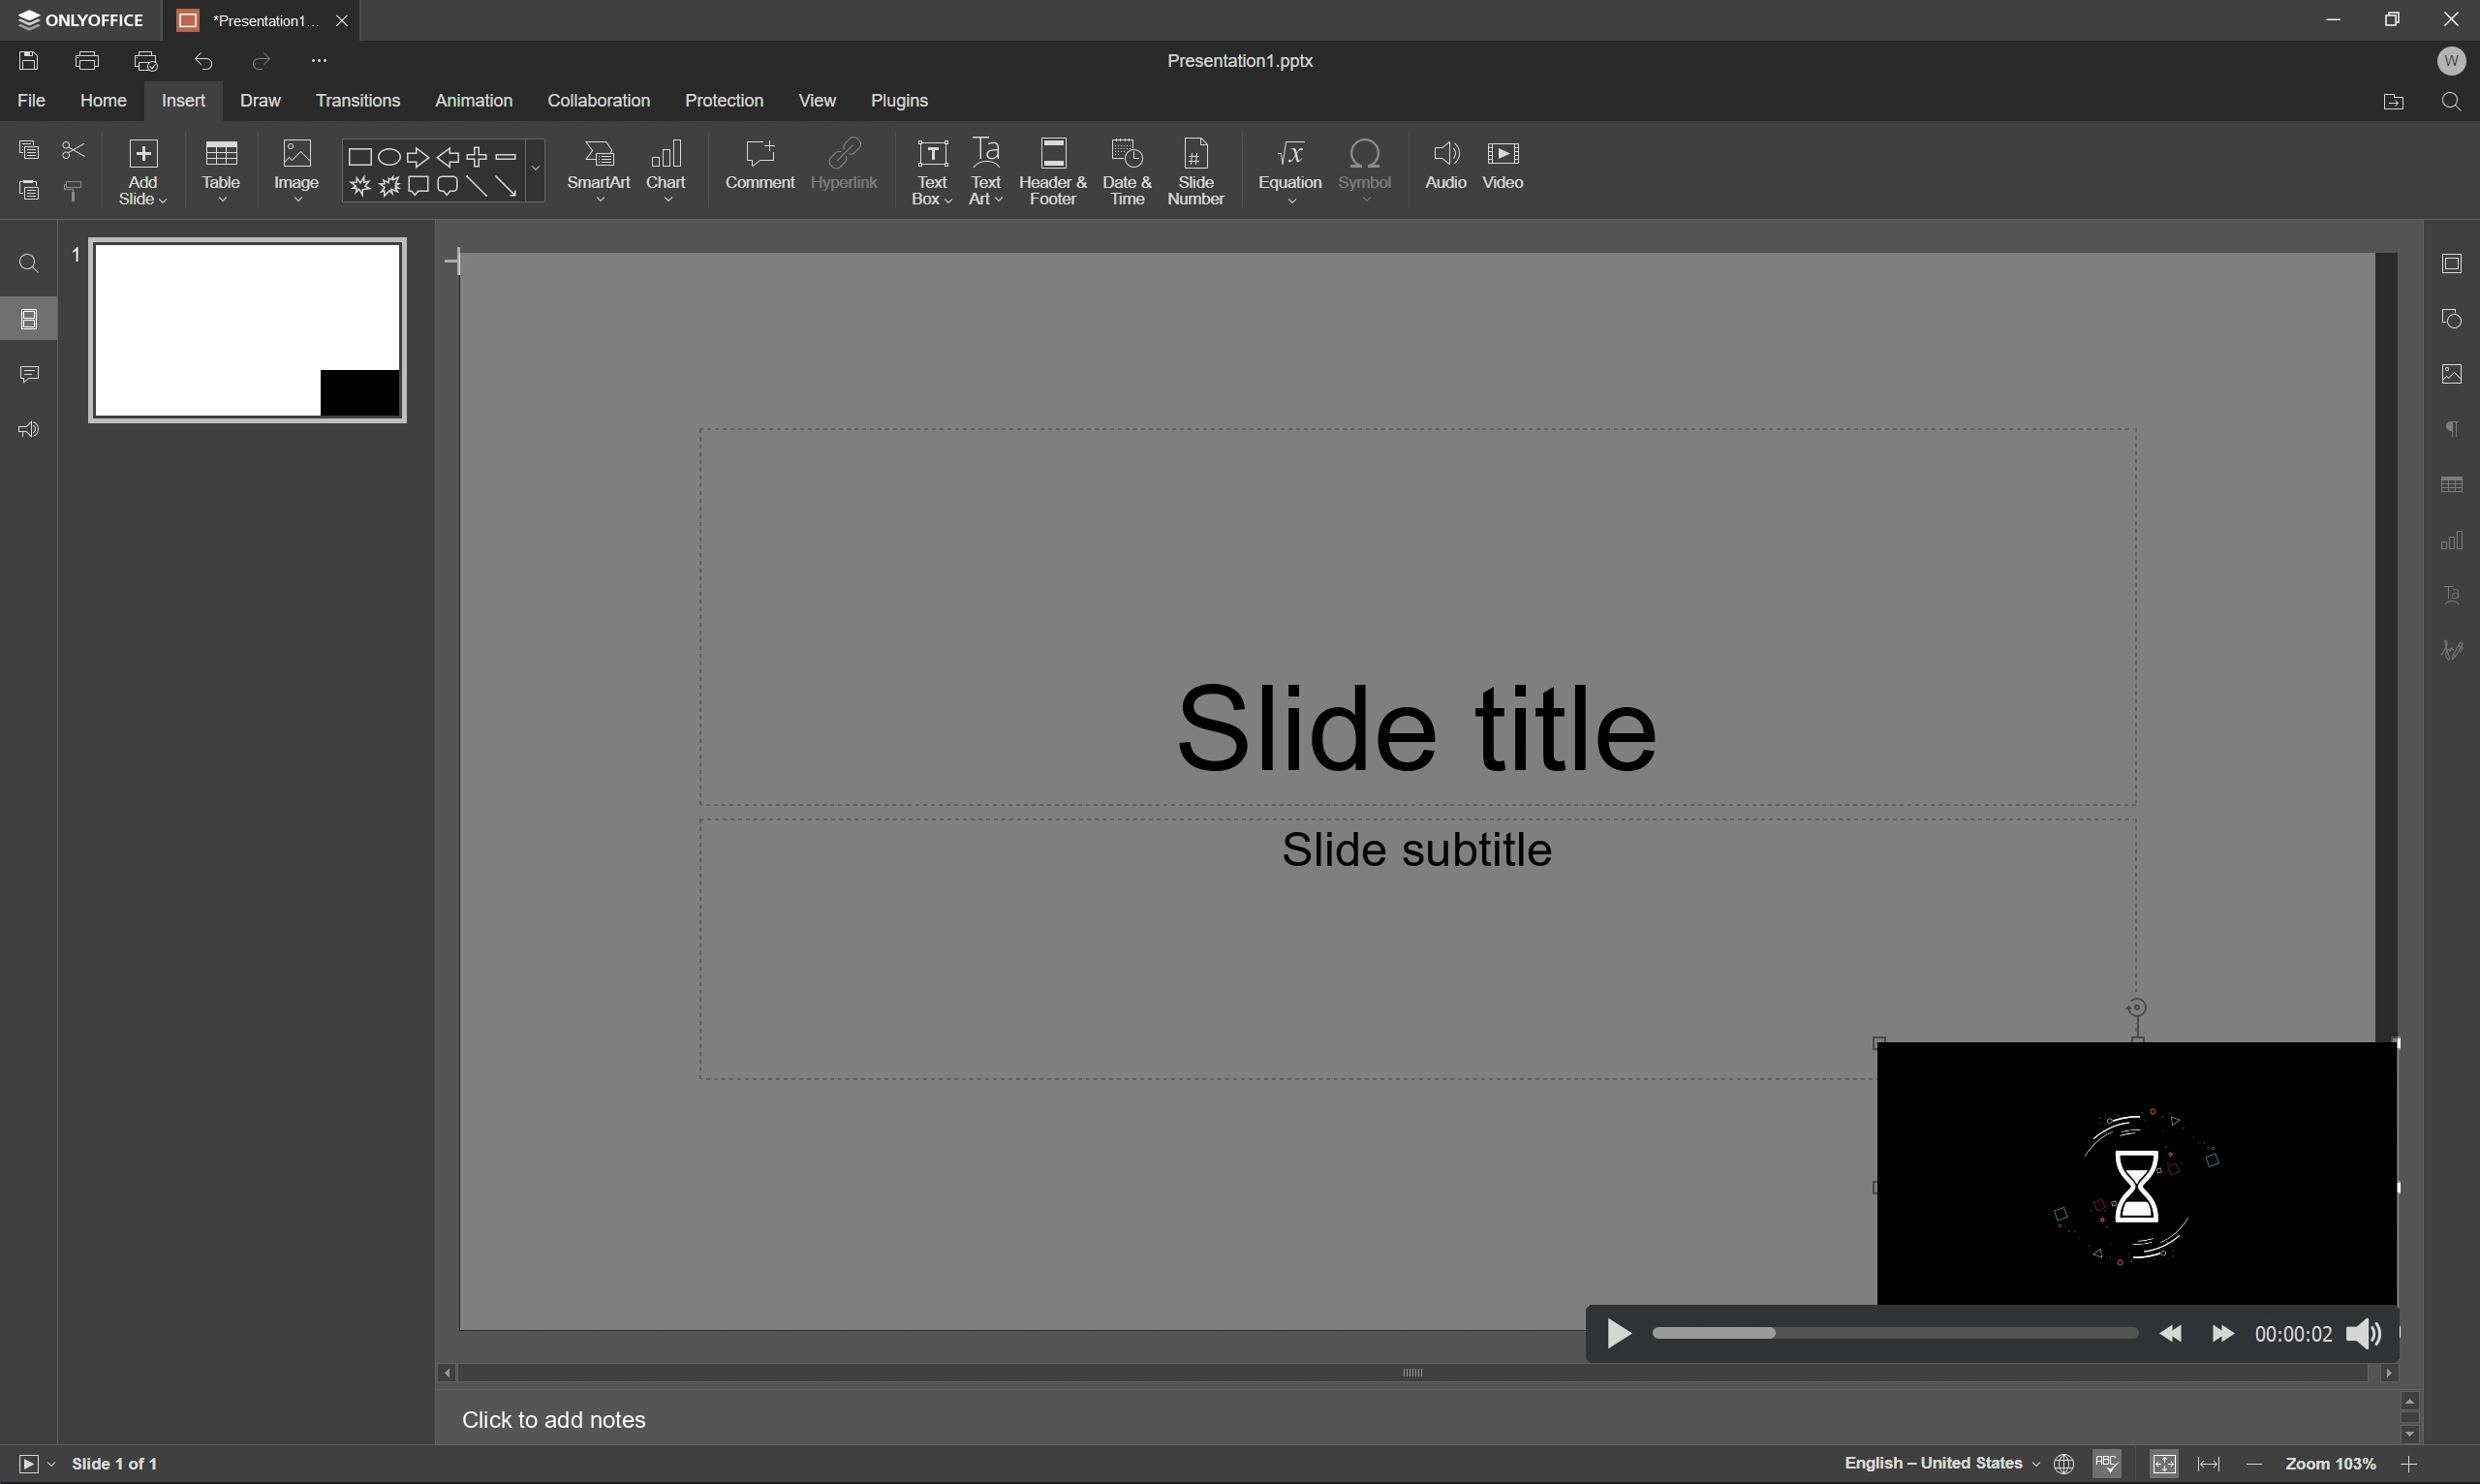 The image size is (2480, 1484). Describe the element at coordinates (730, 99) in the screenshot. I see `protection` at that location.